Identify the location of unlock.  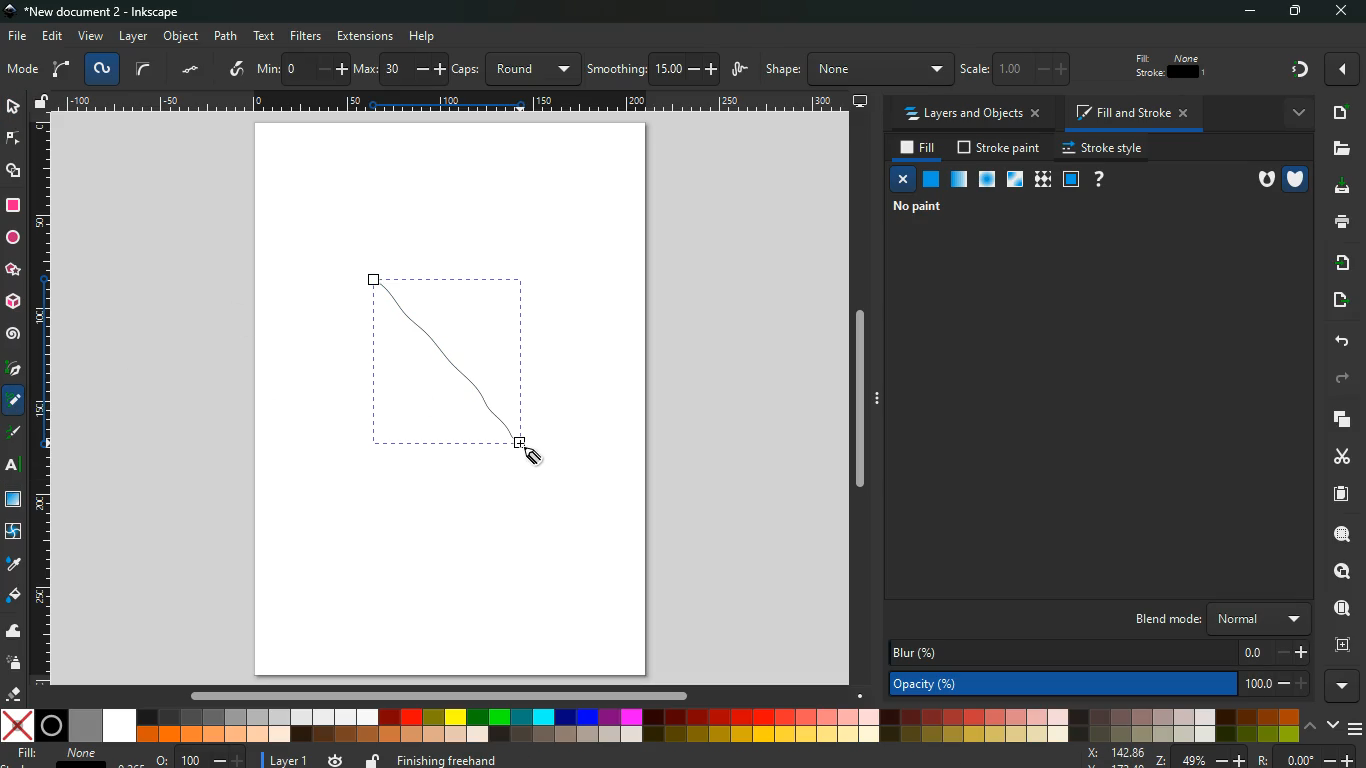
(43, 102).